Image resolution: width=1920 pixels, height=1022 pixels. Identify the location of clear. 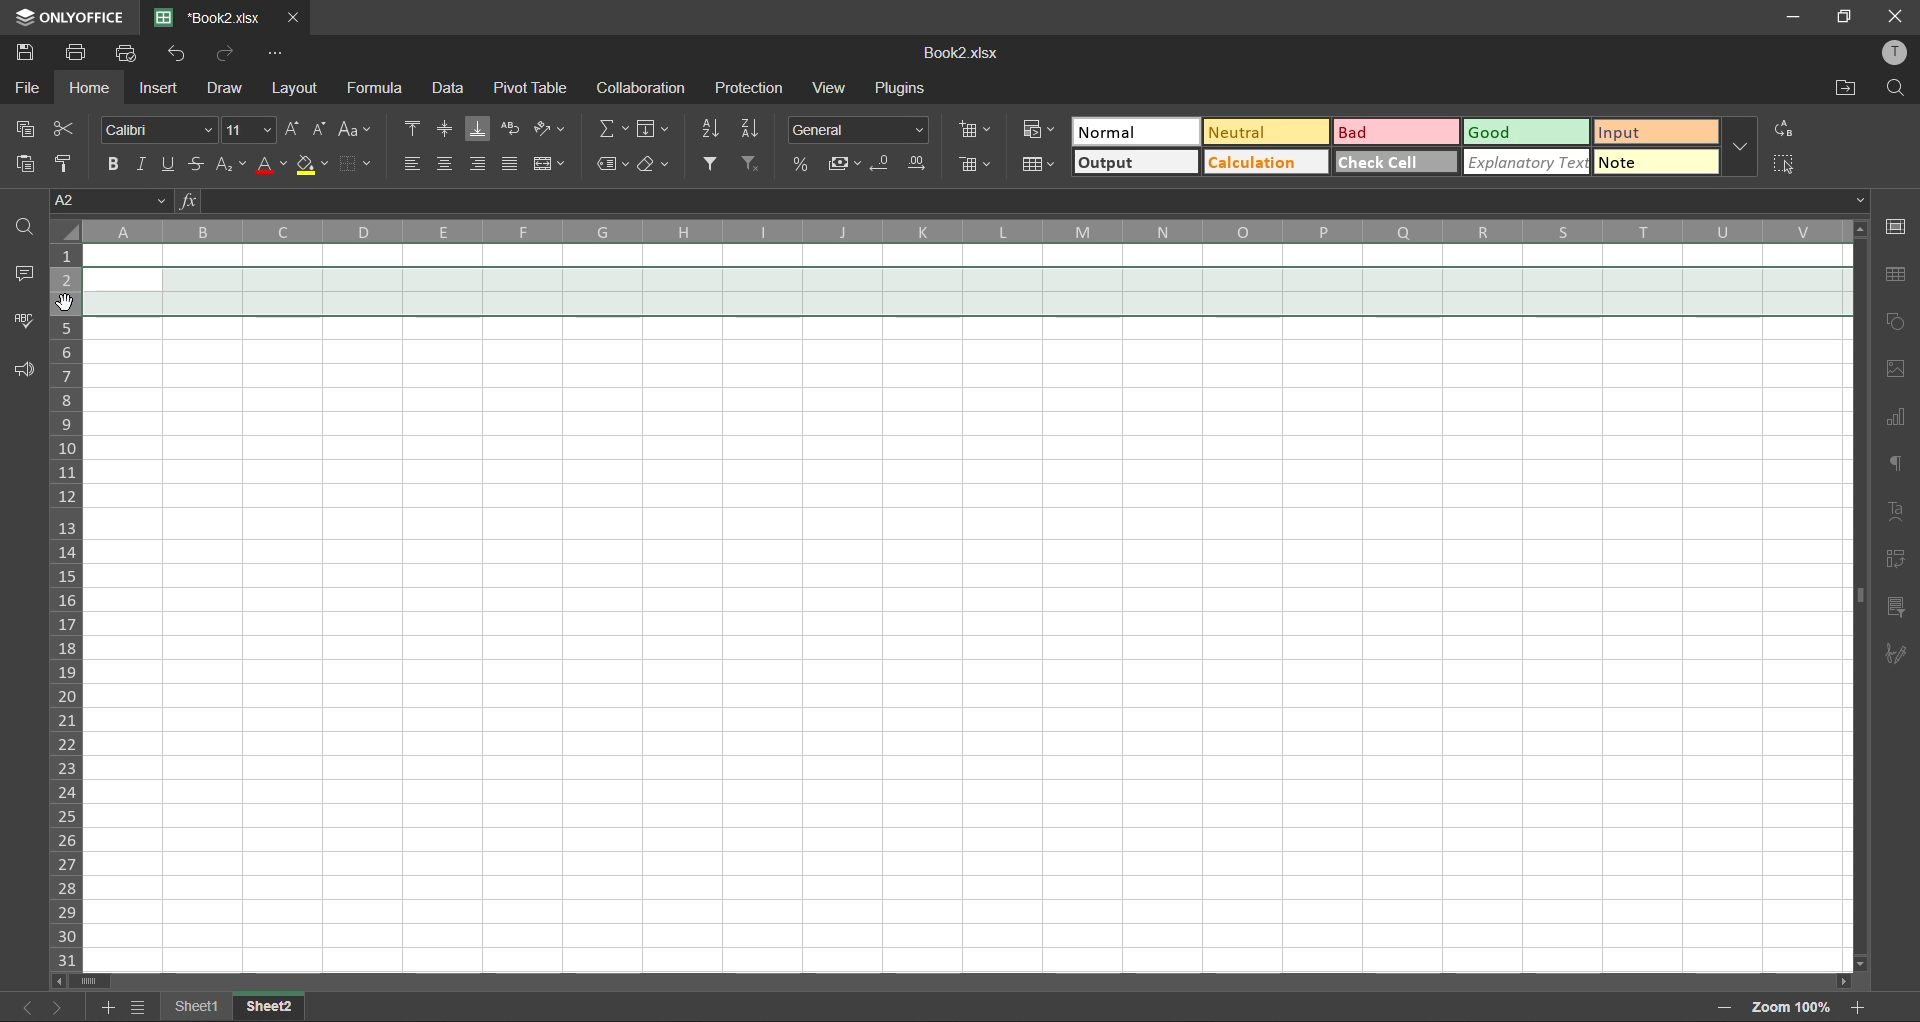
(656, 164).